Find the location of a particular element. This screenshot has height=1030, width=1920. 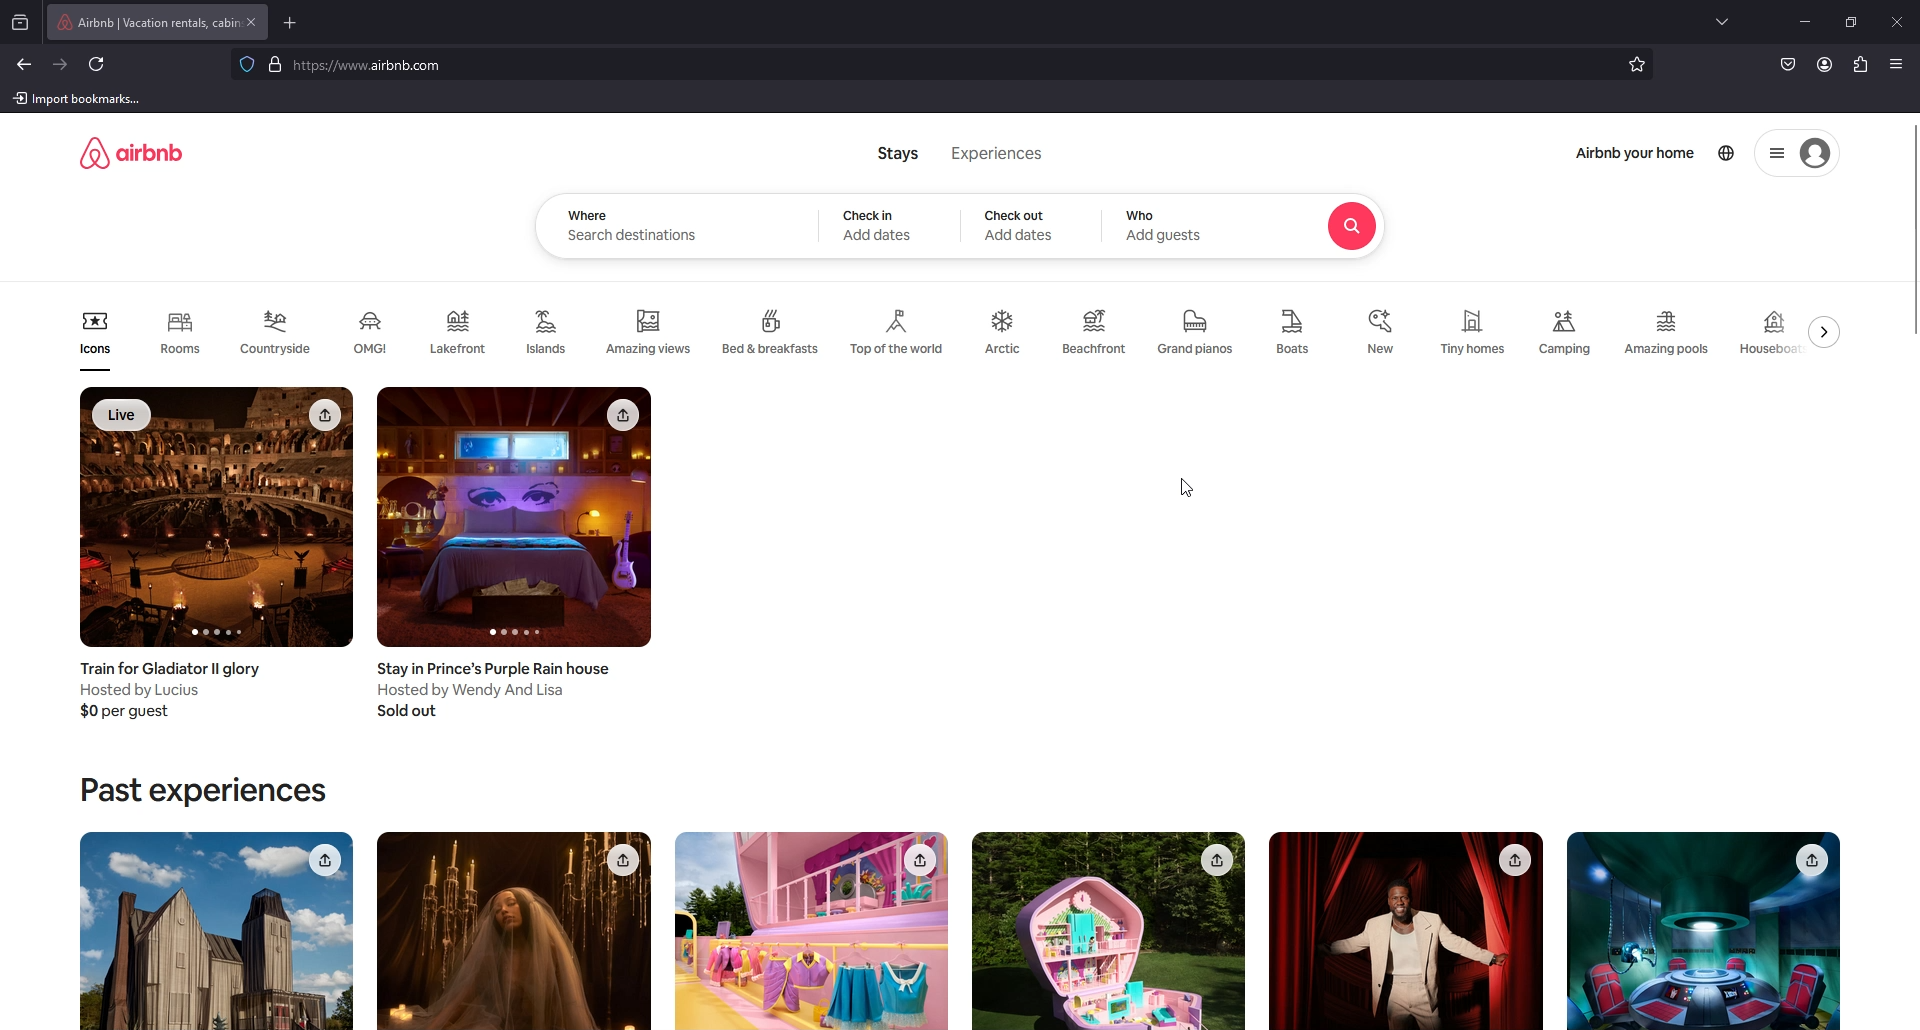

arctic is located at coordinates (1005, 333).